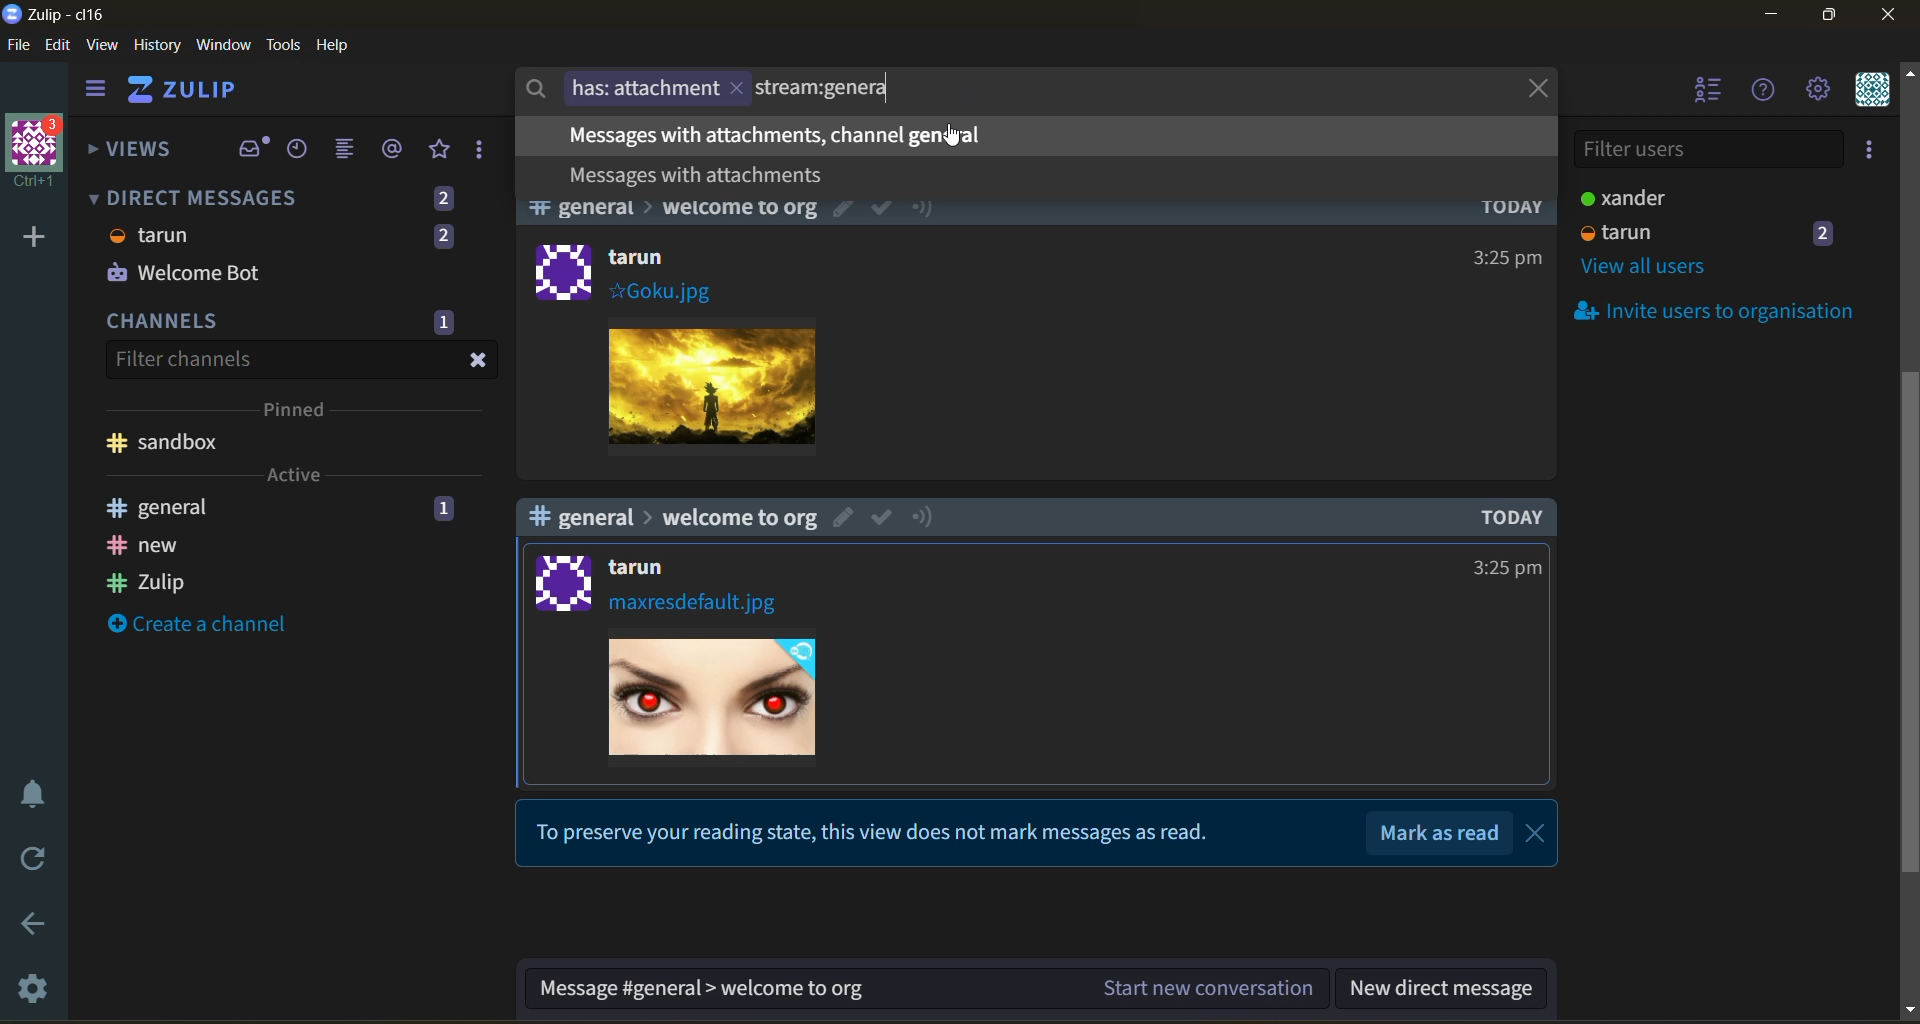 This screenshot has width=1920, height=1024. What do you see at coordinates (671, 514) in the screenshot?
I see `# general > welcome to org` at bounding box center [671, 514].